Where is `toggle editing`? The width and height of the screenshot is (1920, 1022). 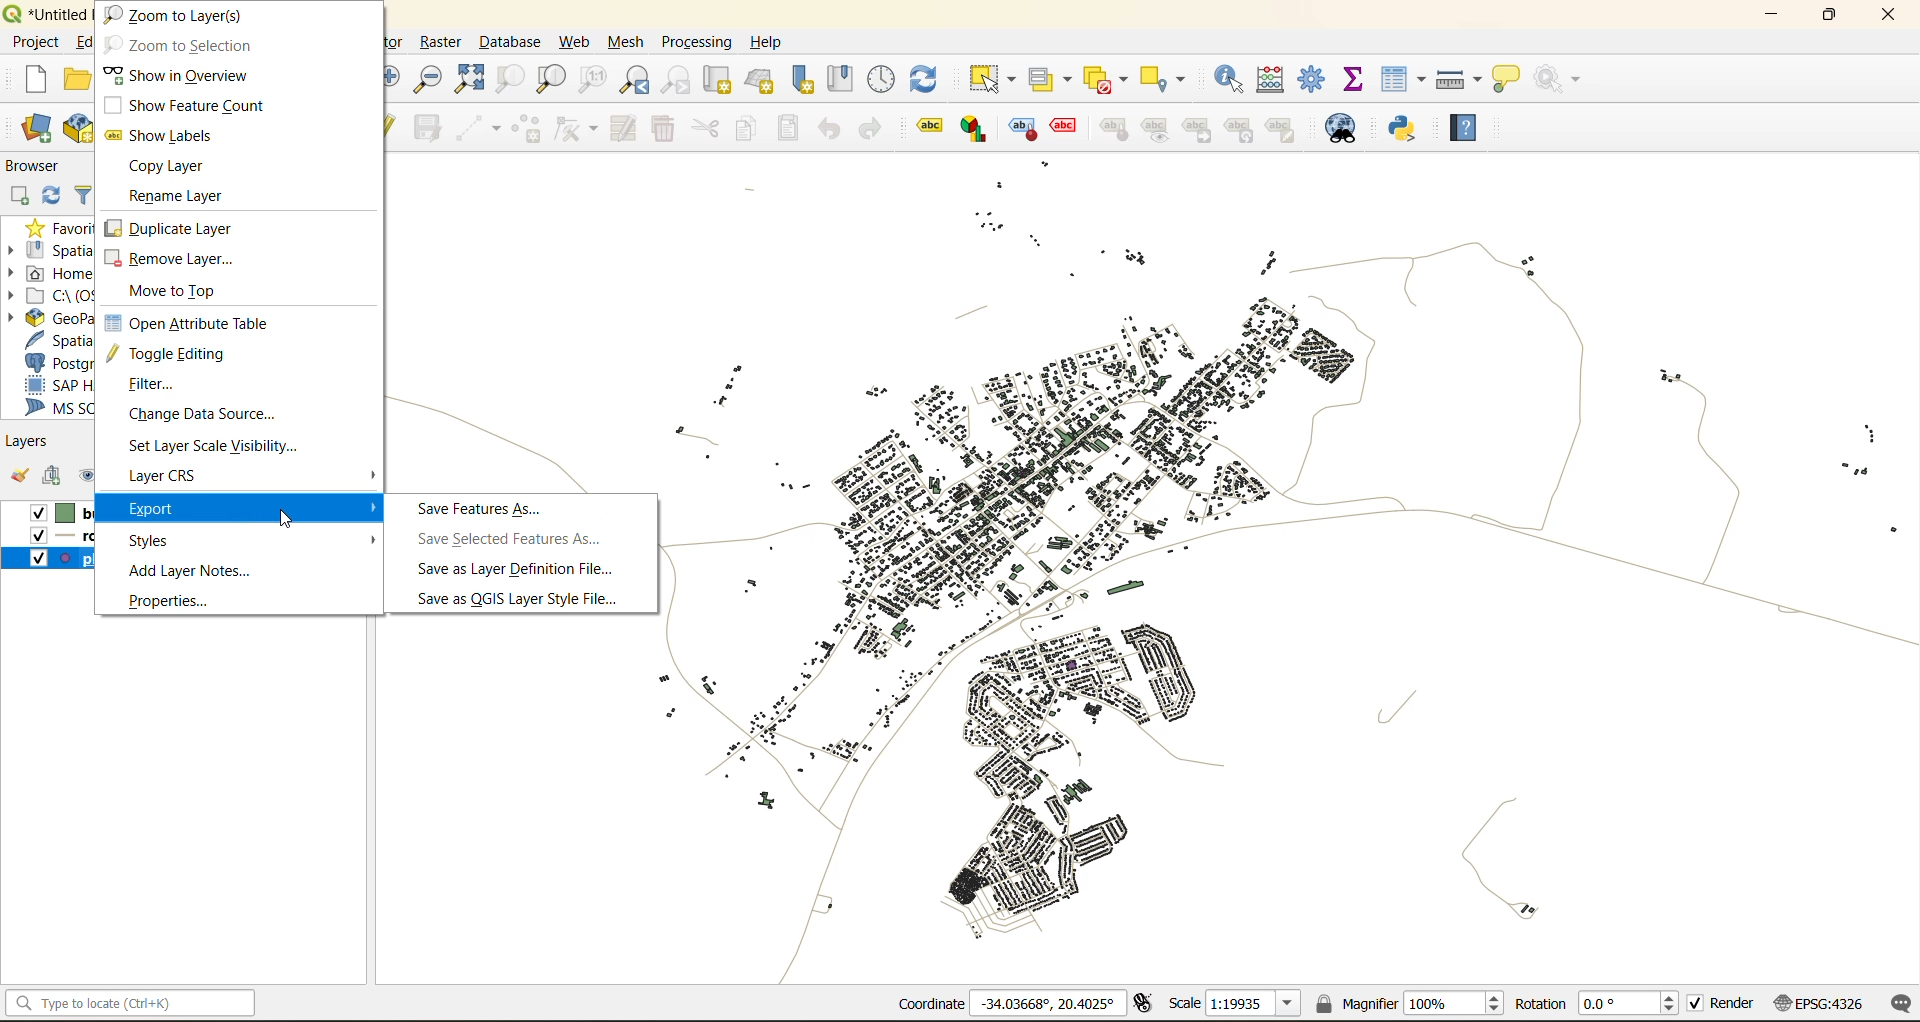
toggle editing is located at coordinates (173, 355).